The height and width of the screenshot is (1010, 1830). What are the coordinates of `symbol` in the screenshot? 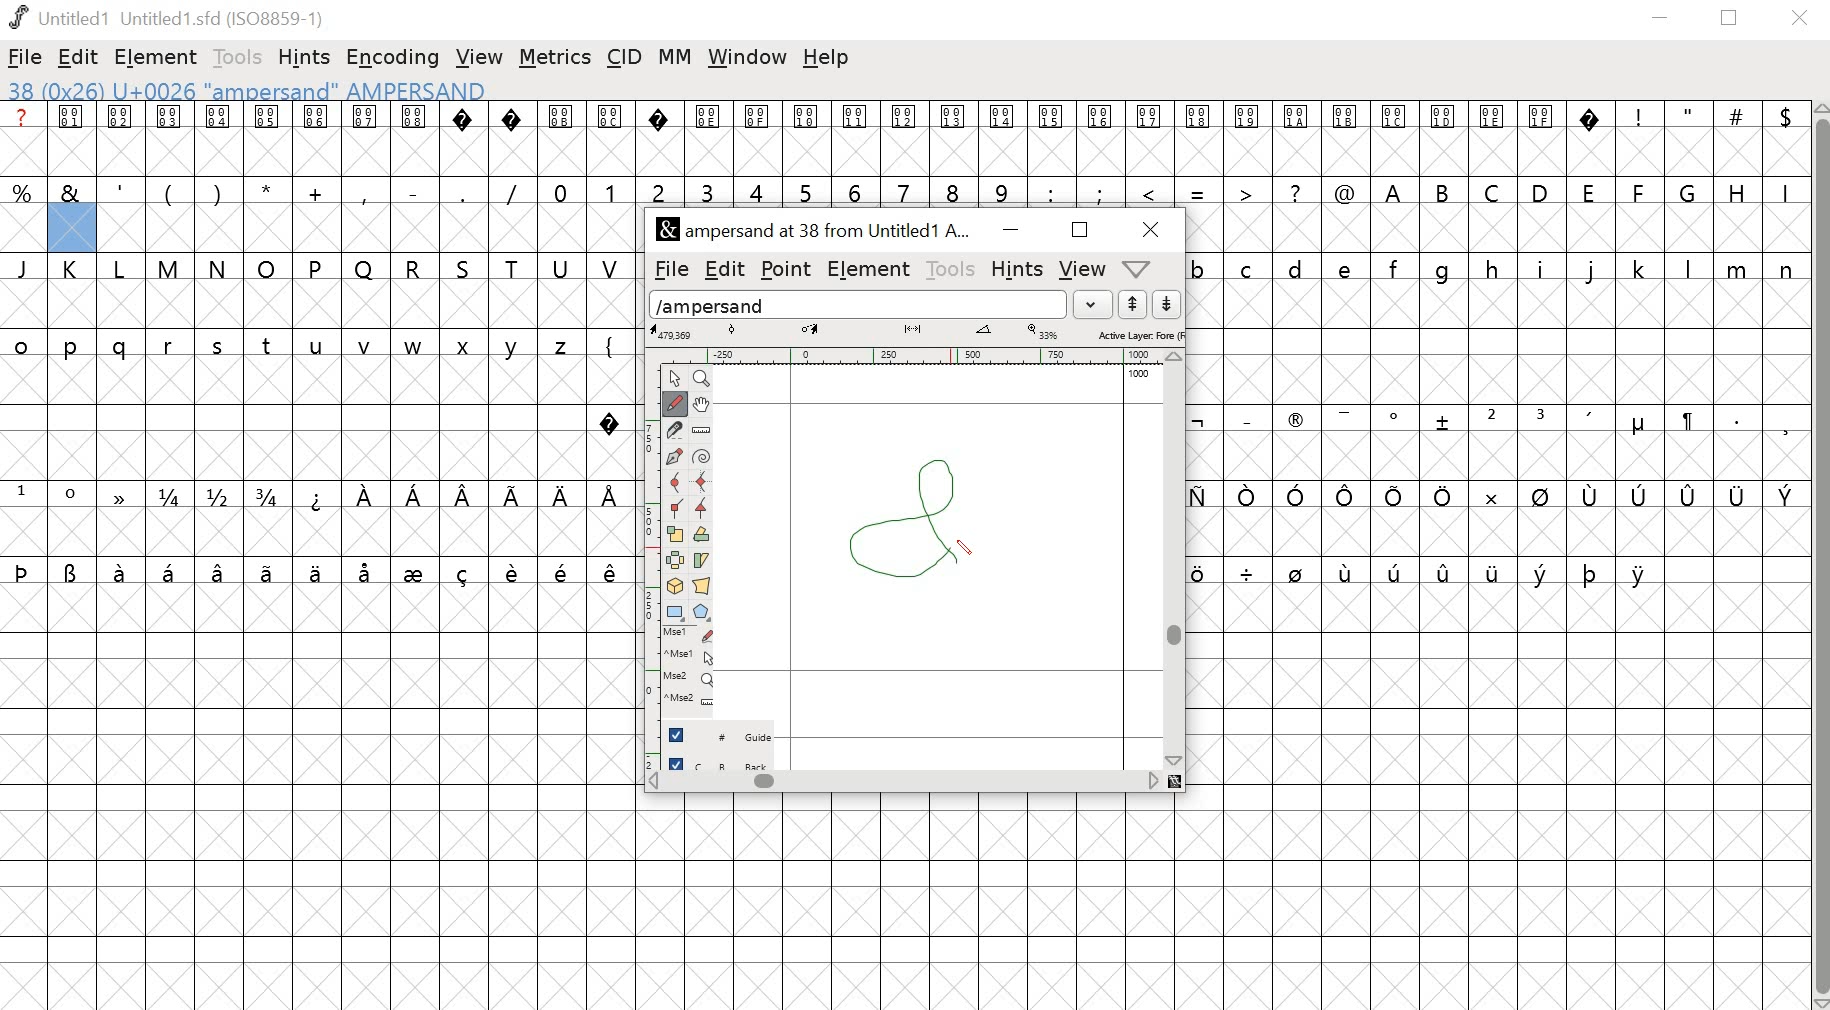 It's located at (368, 571).